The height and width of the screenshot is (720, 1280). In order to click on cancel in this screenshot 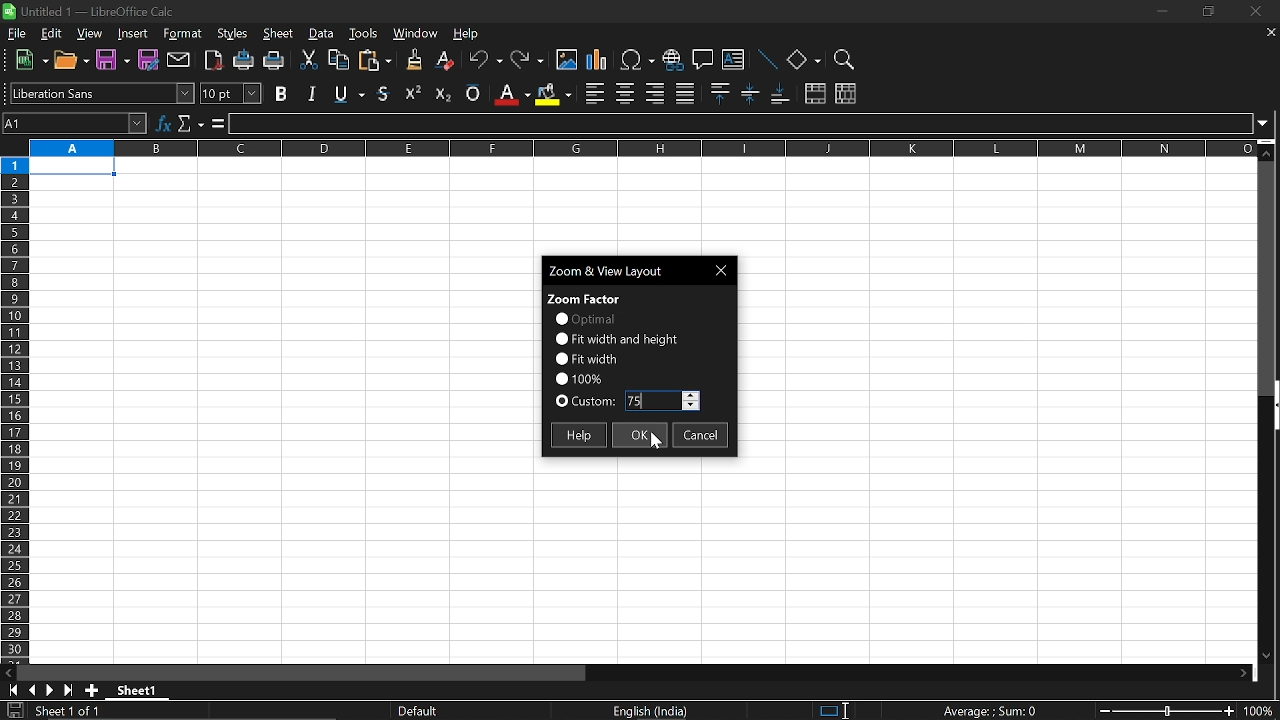, I will do `click(701, 437)`.